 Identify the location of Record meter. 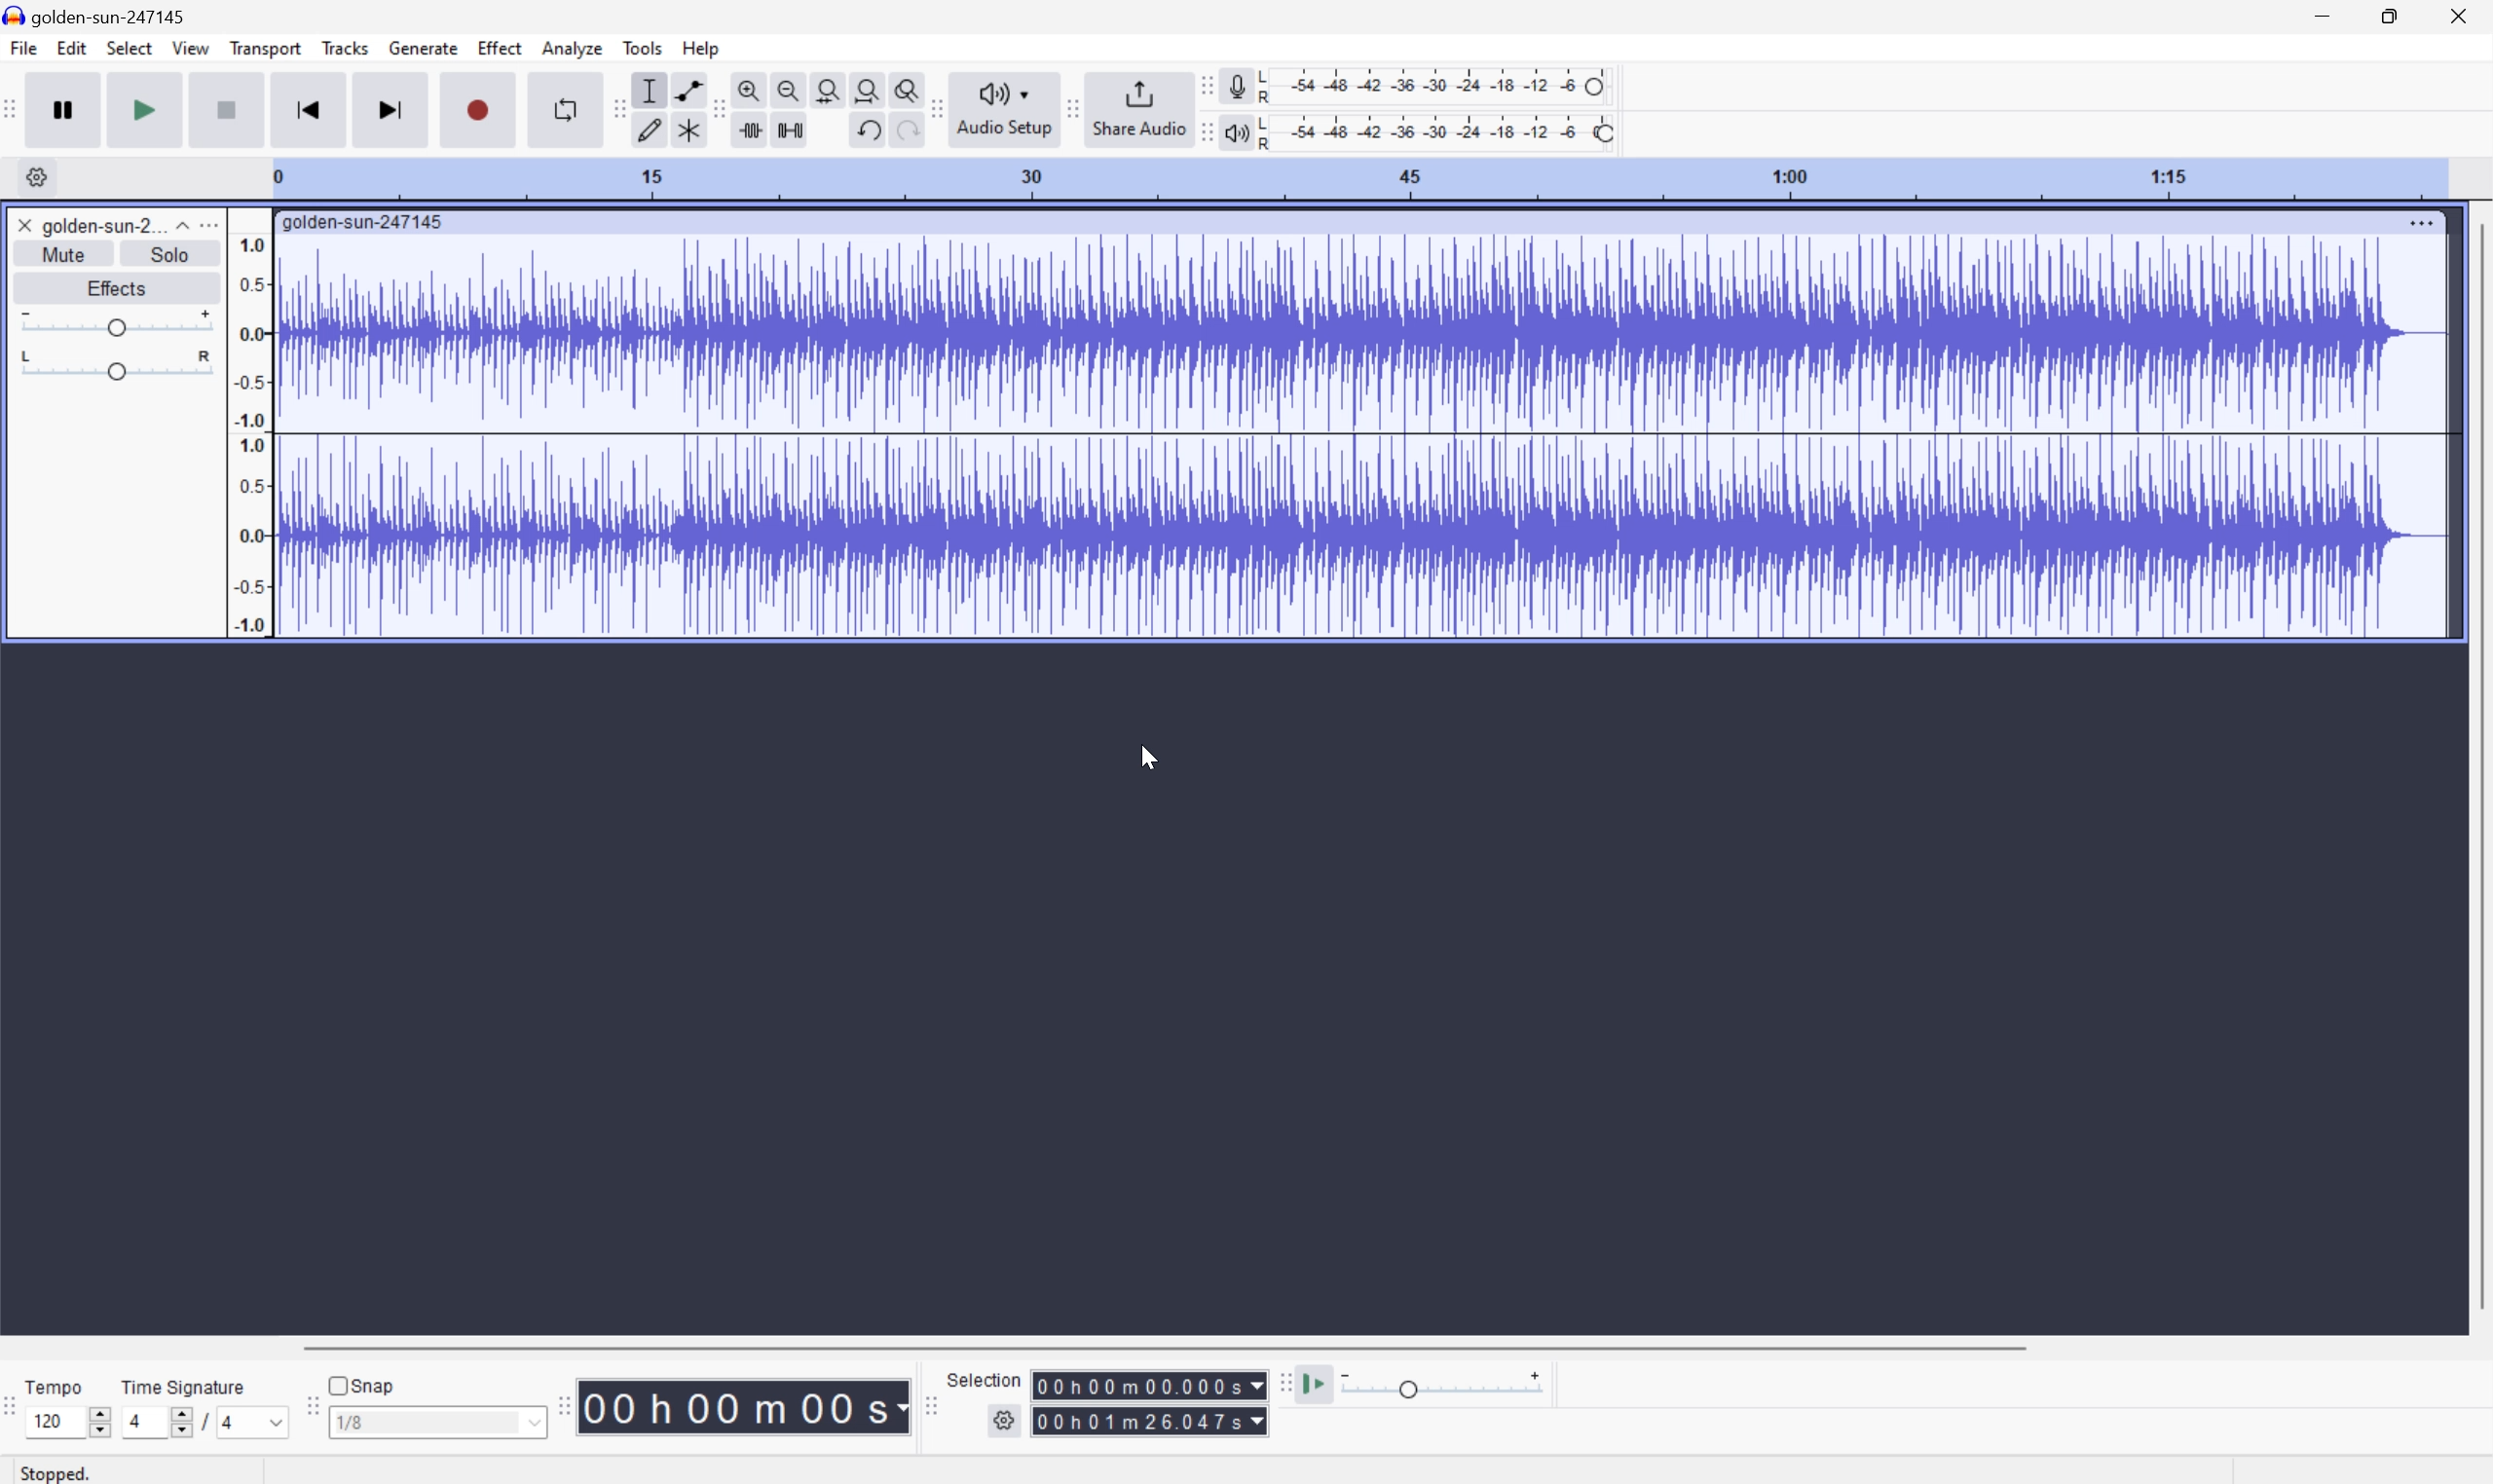
(1236, 85).